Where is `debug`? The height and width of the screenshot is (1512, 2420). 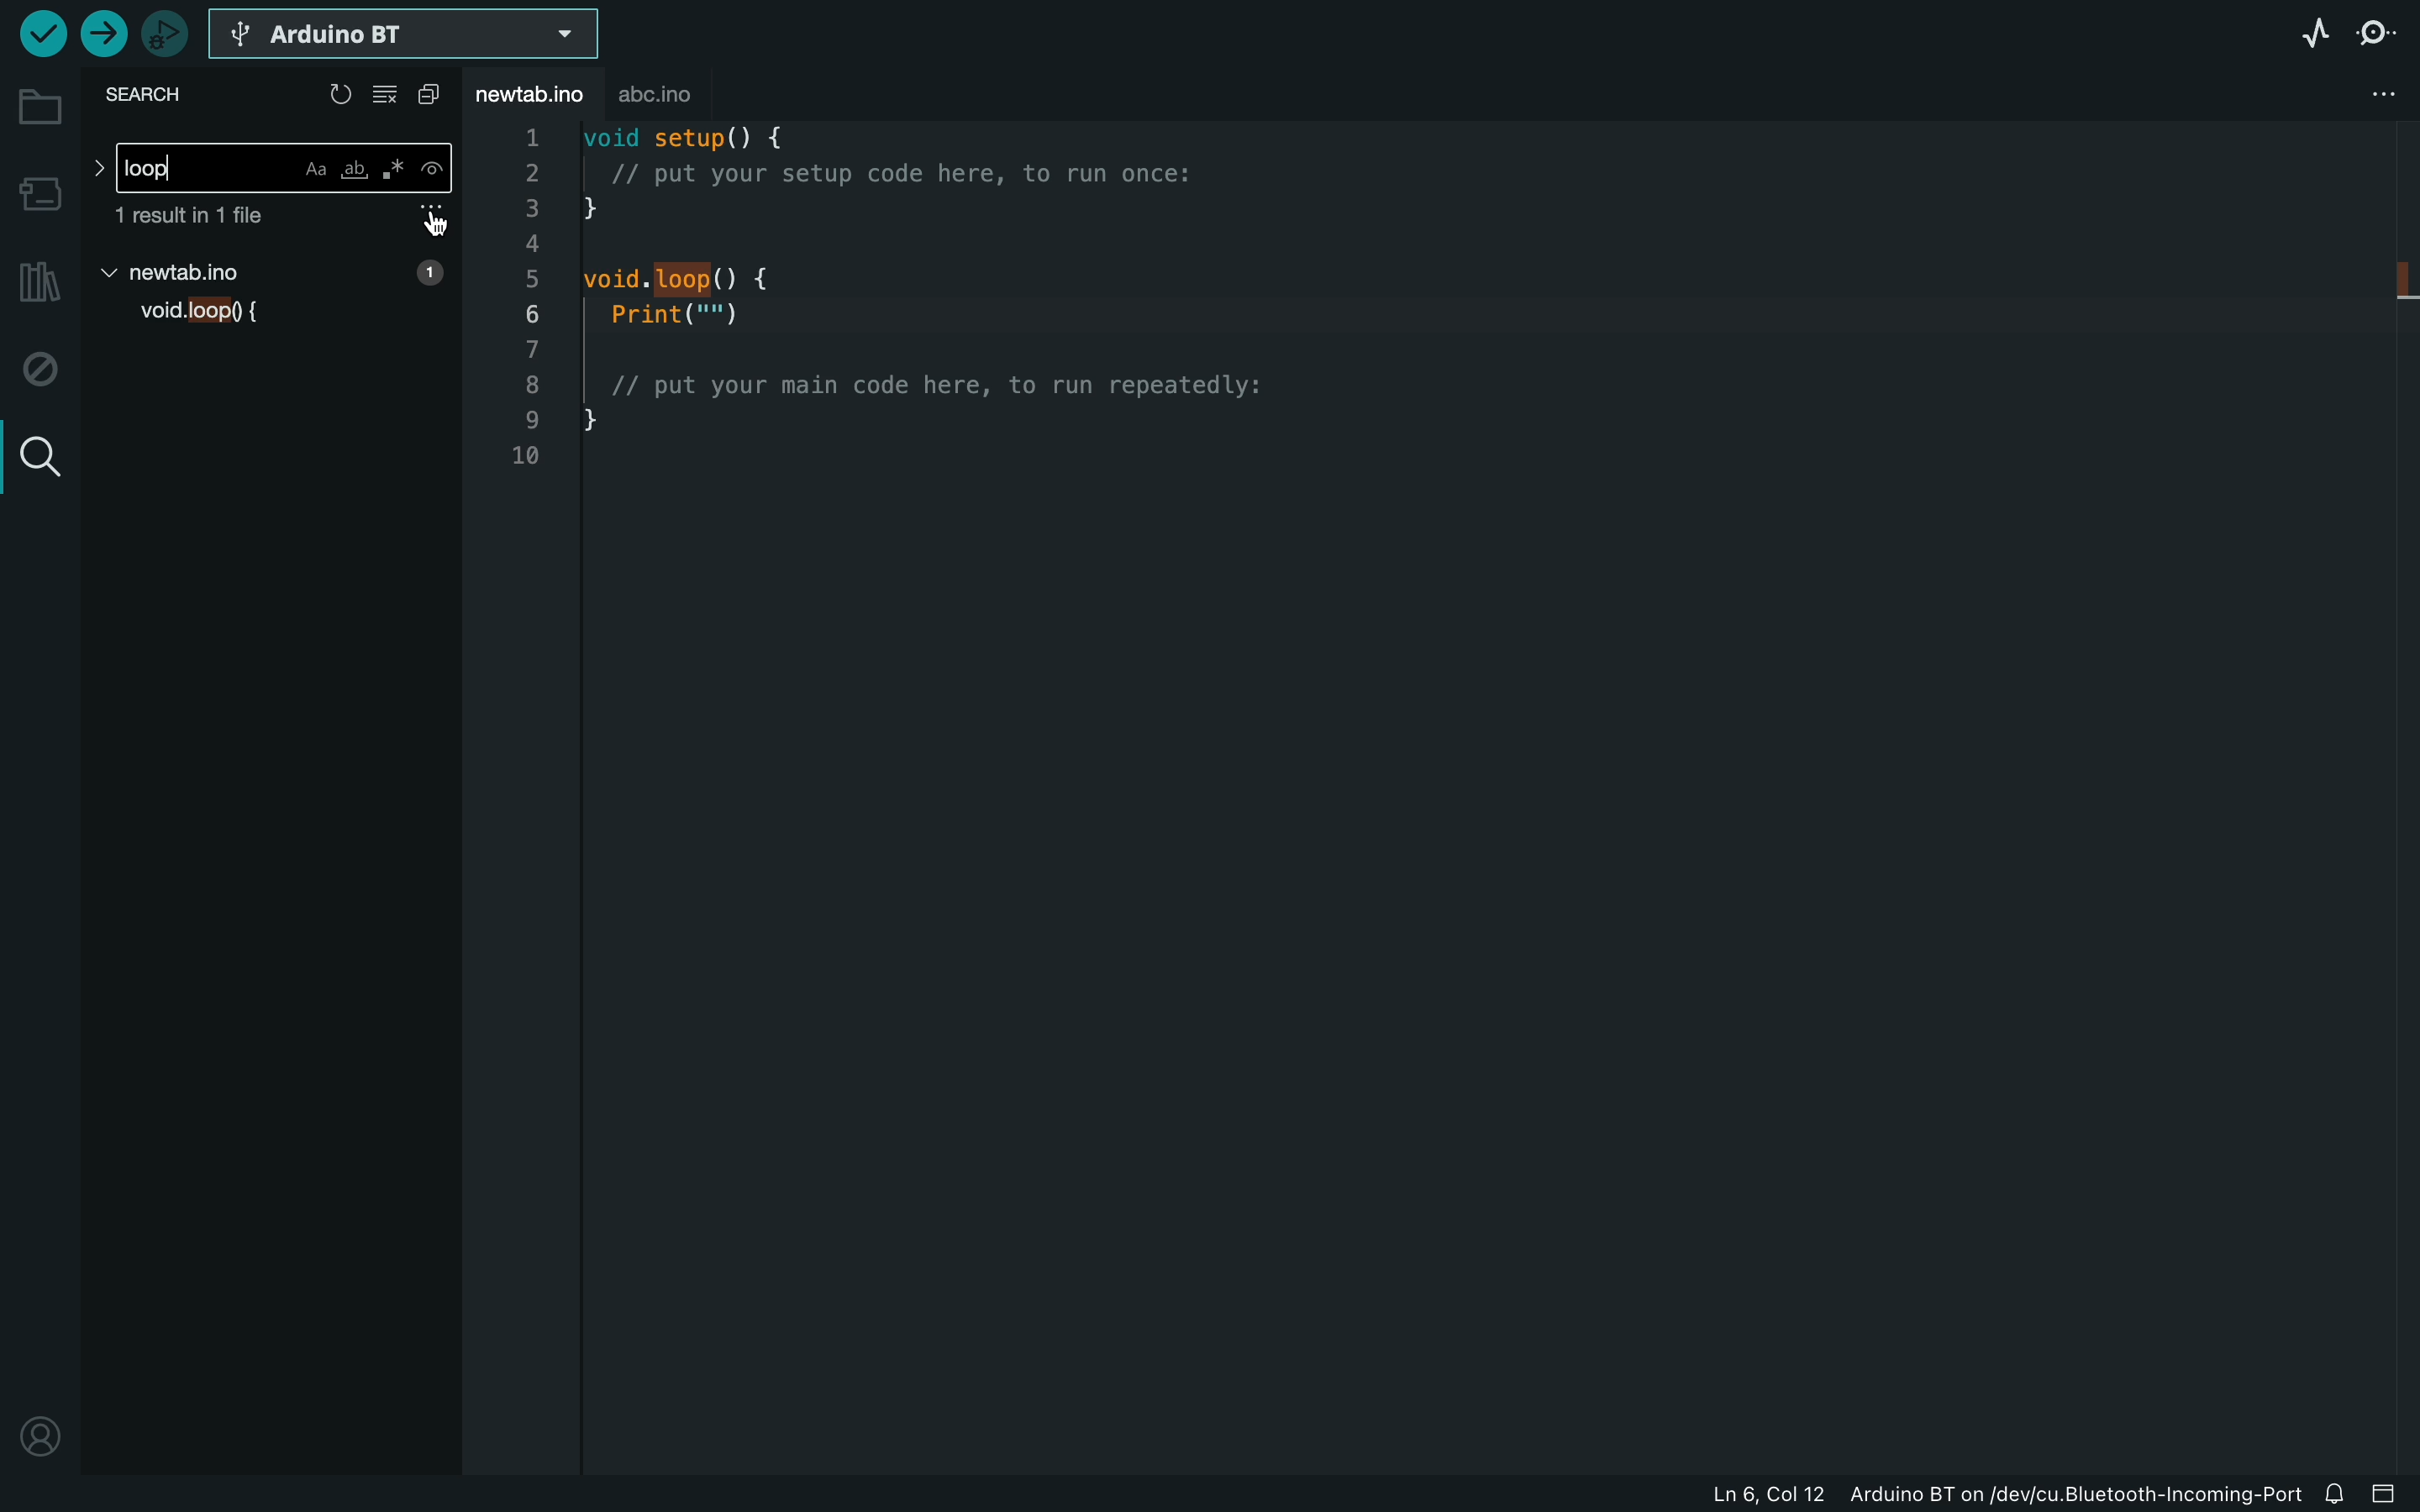 debug is located at coordinates (43, 369).